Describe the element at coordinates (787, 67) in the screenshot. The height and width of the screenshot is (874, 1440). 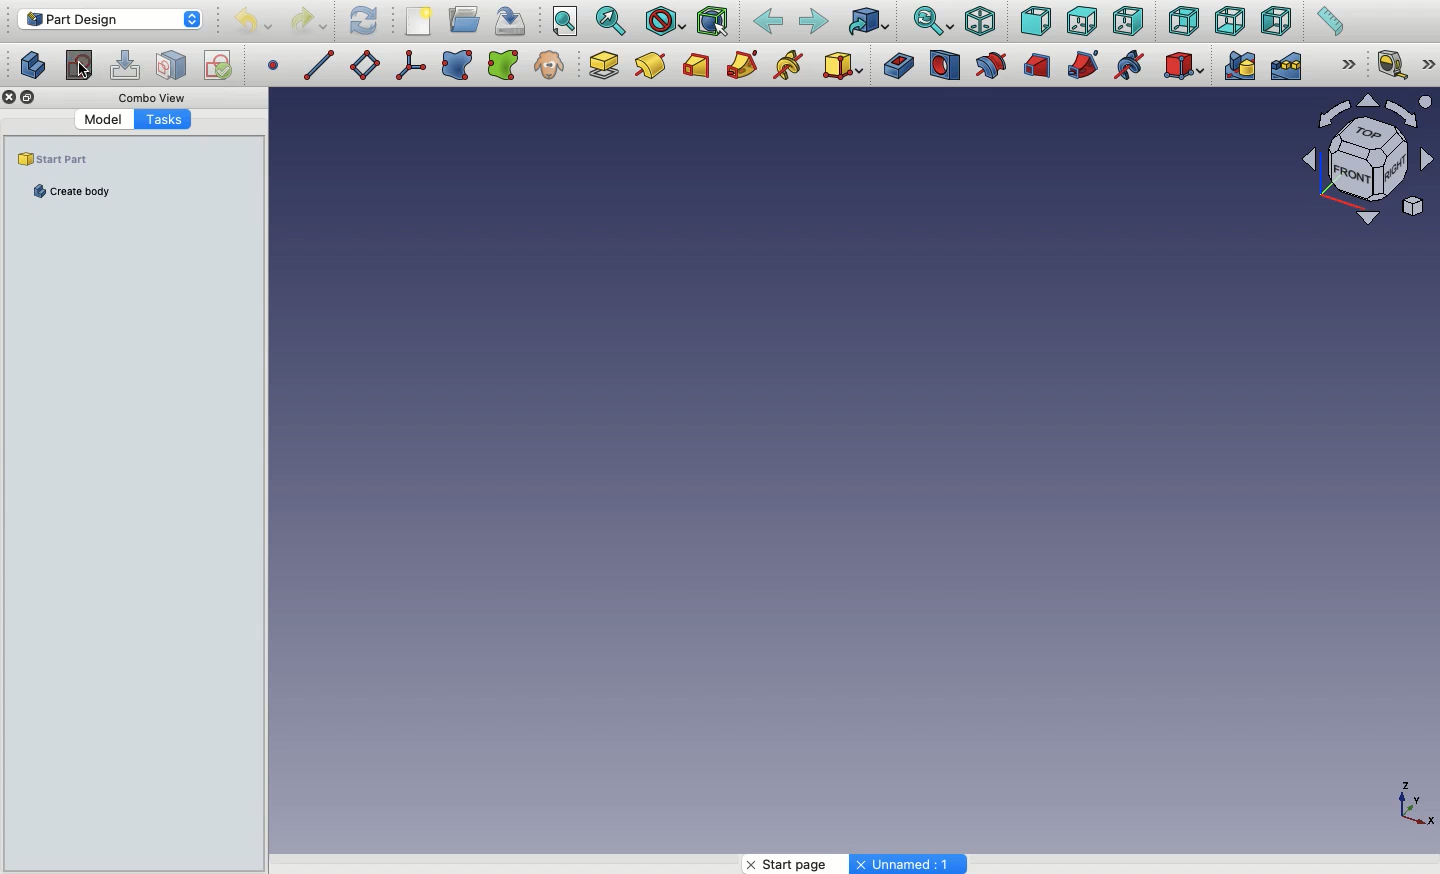
I see `Additive helix` at that location.